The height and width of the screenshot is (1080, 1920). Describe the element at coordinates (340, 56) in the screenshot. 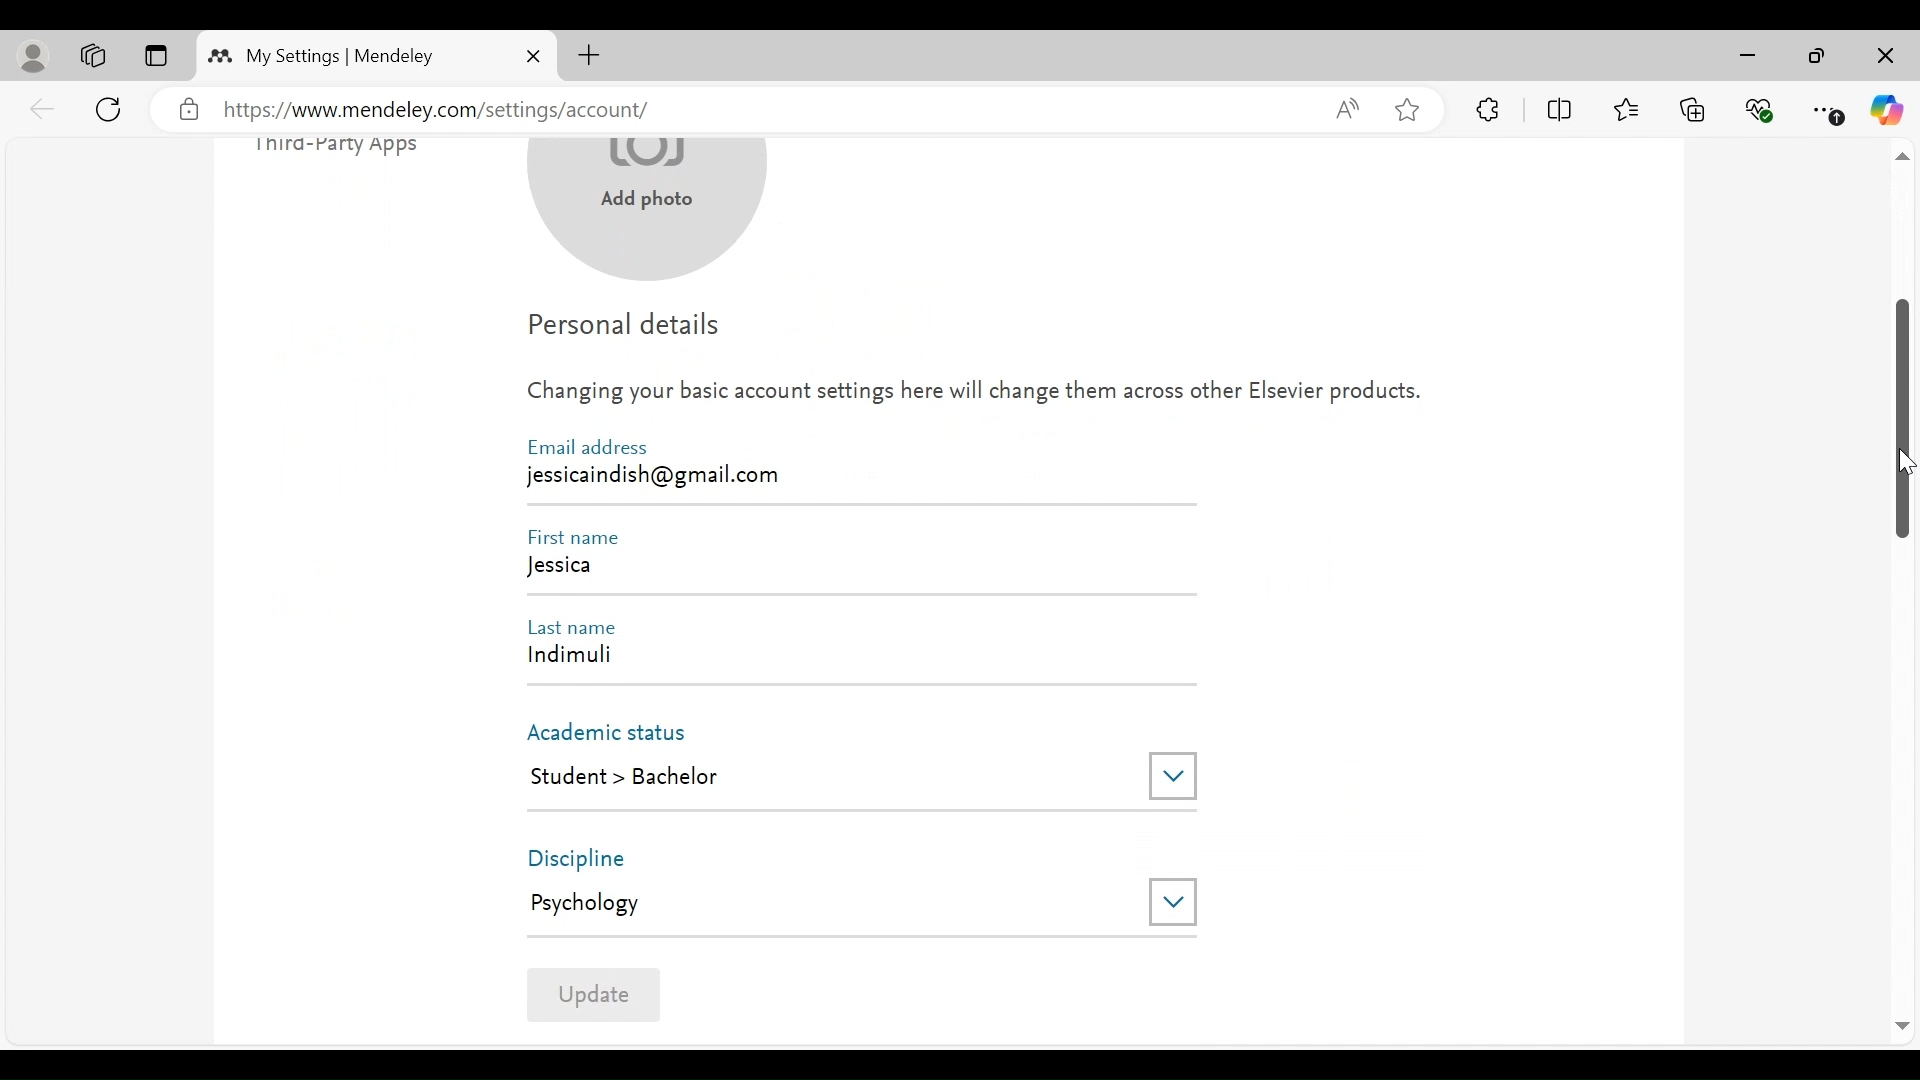

I see `My Settings | Mendeley` at that location.